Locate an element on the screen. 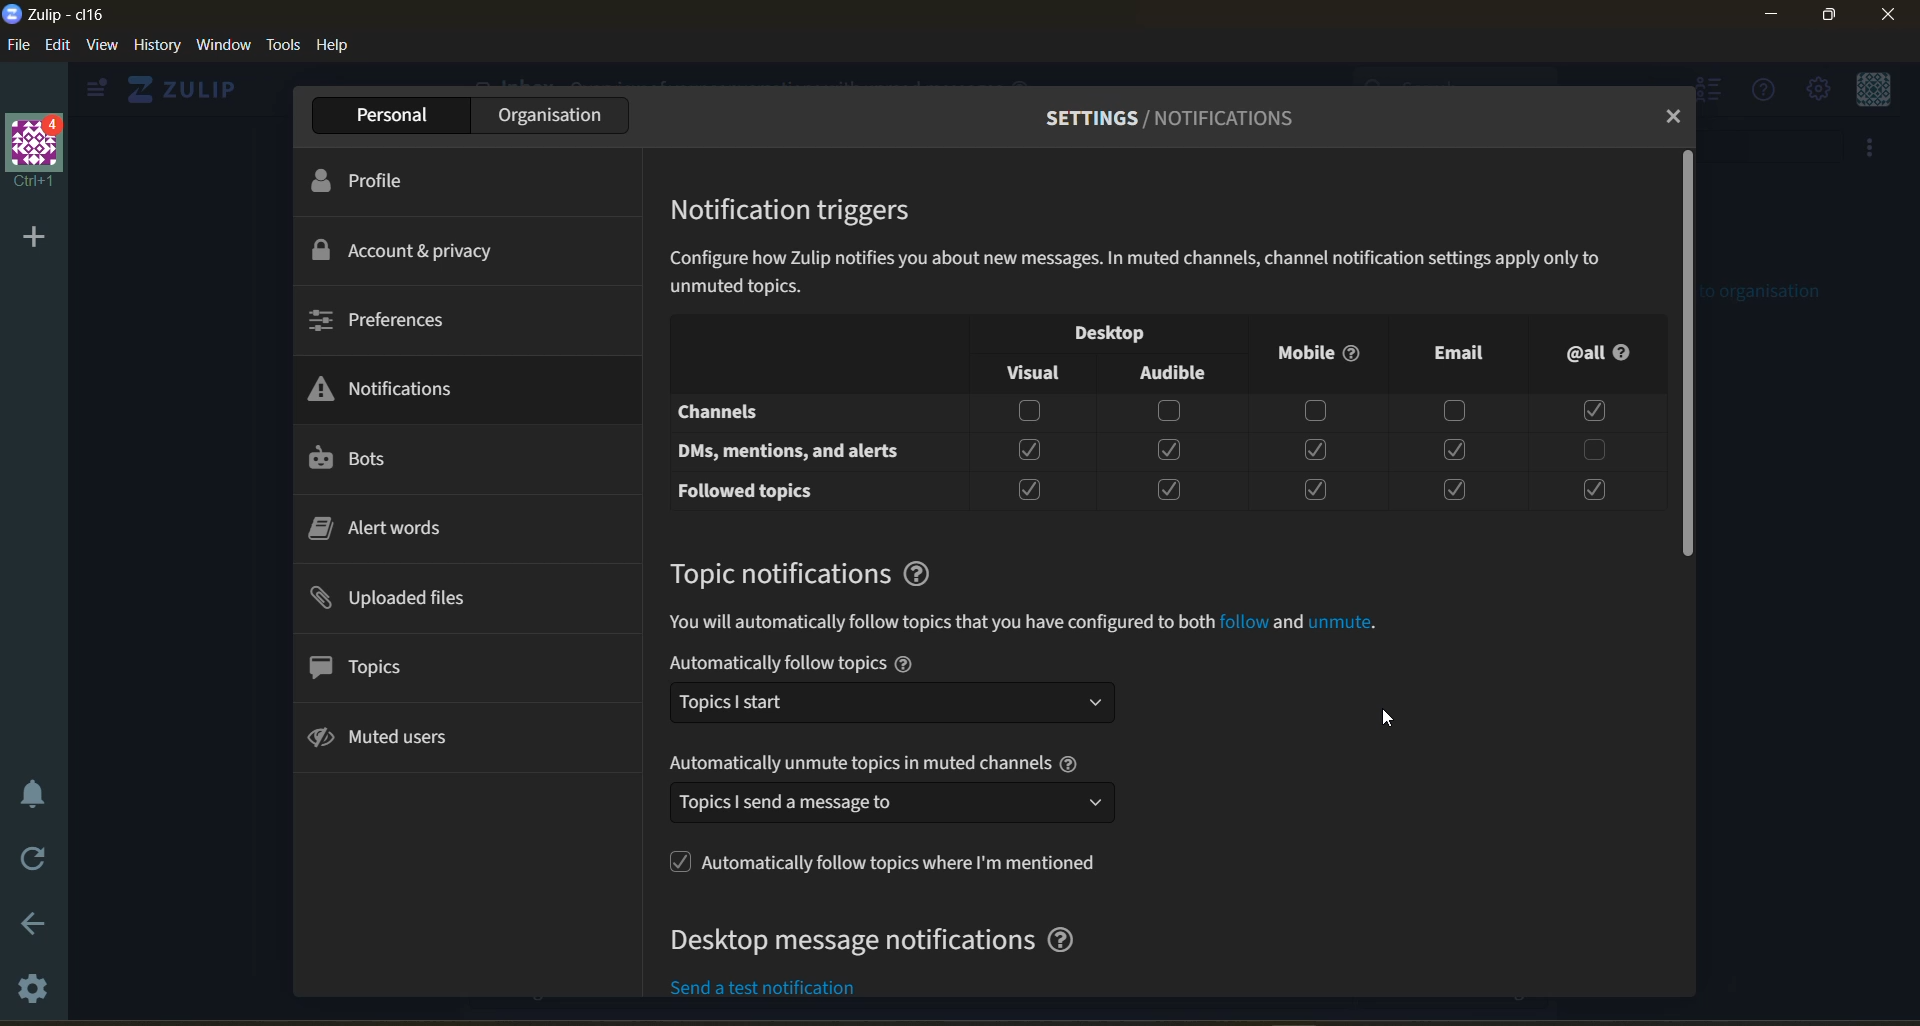  Checkbox is located at coordinates (1453, 491).